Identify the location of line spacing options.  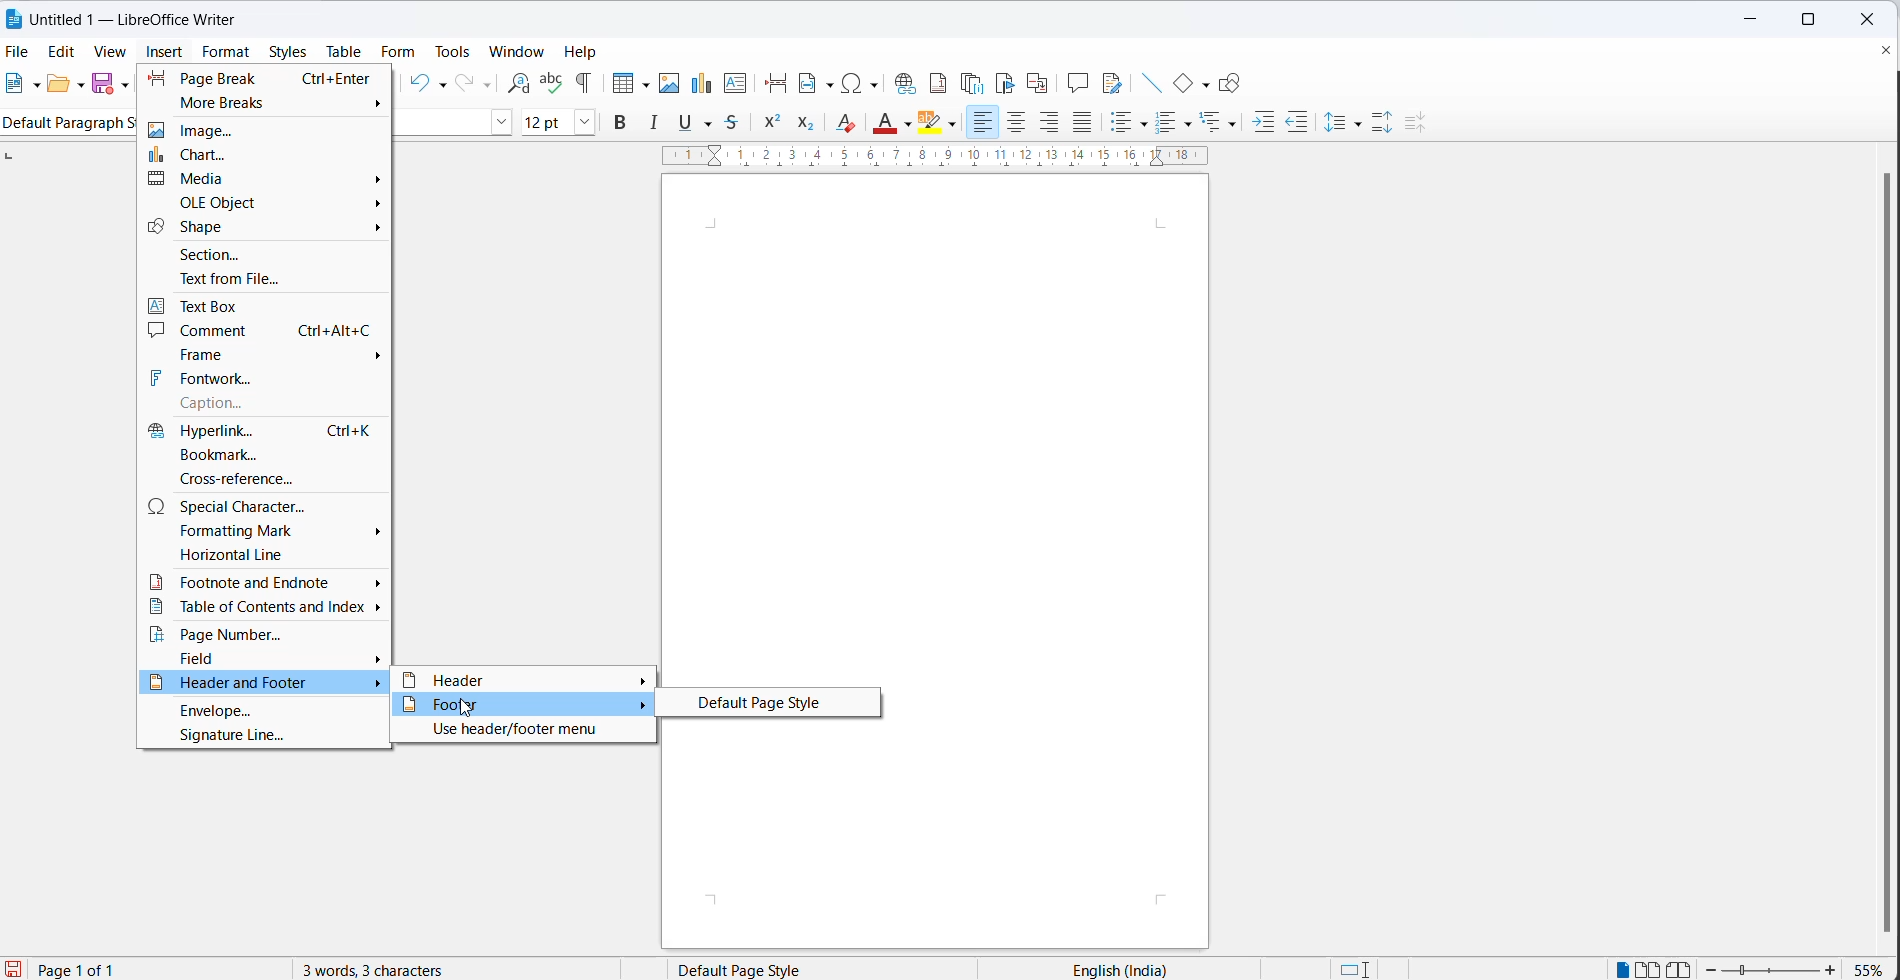
(1354, 125).